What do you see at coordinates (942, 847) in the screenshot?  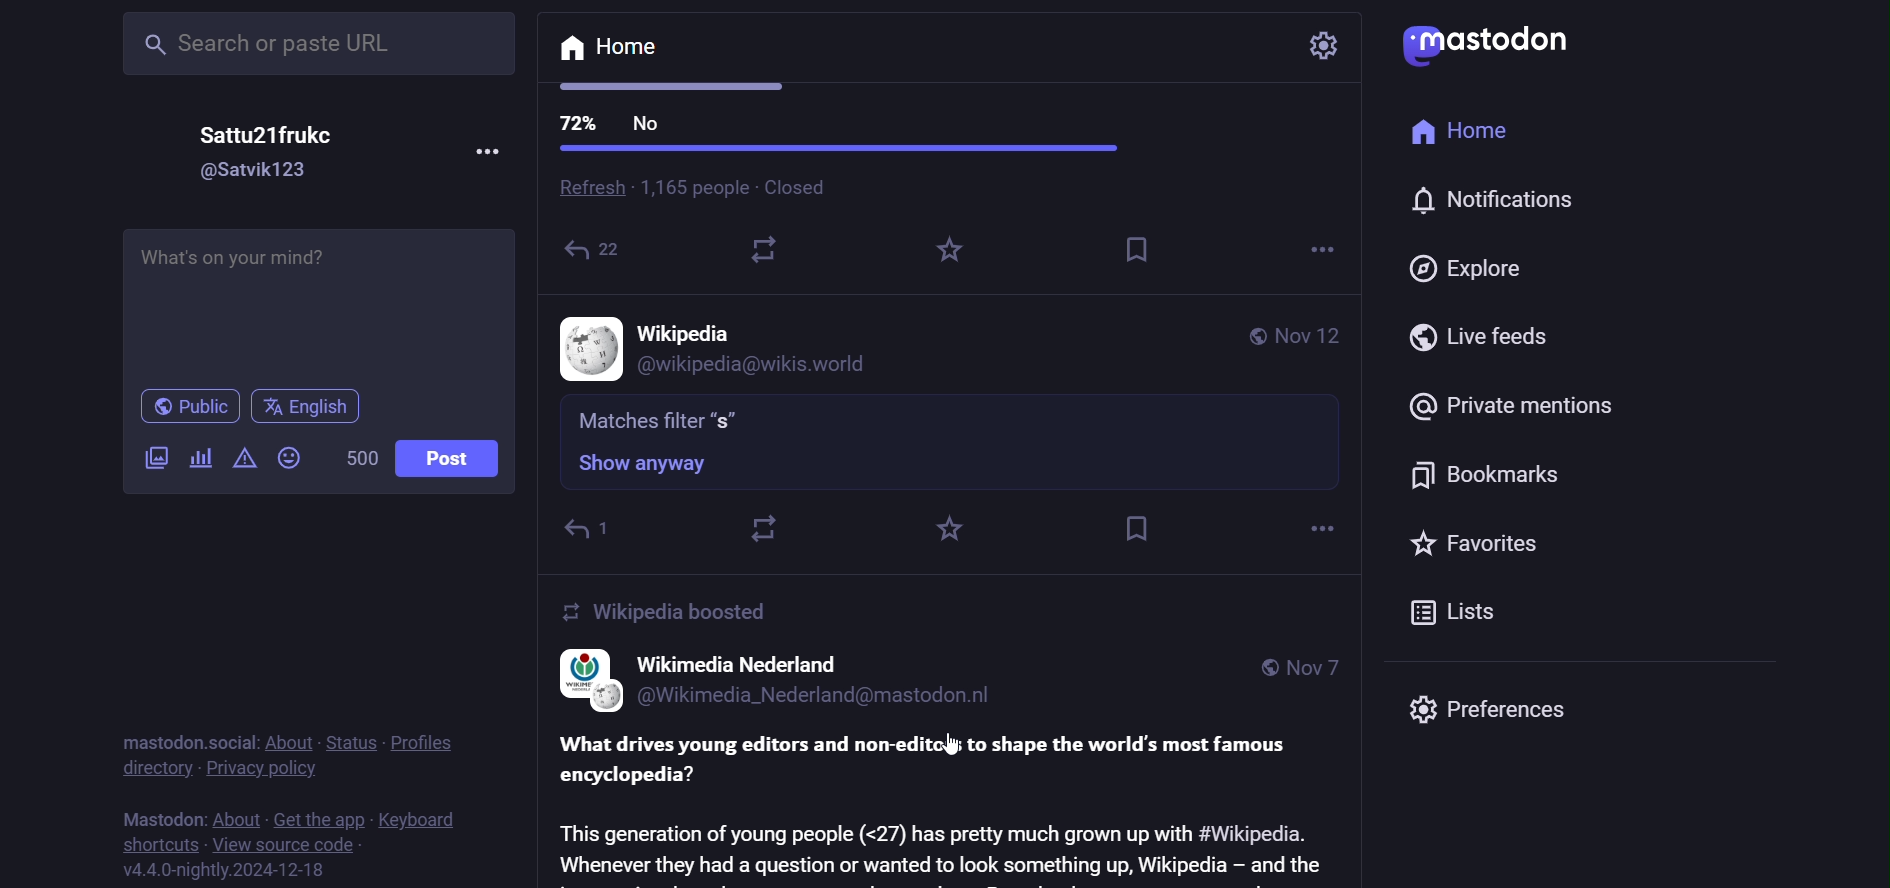 I see `This generation of young people (<27) has pretty much grown up with #Wikipedia.
Whenever they had a question or wanted to look something up, Wikipedia — and the` at bounding box center [942, 847].